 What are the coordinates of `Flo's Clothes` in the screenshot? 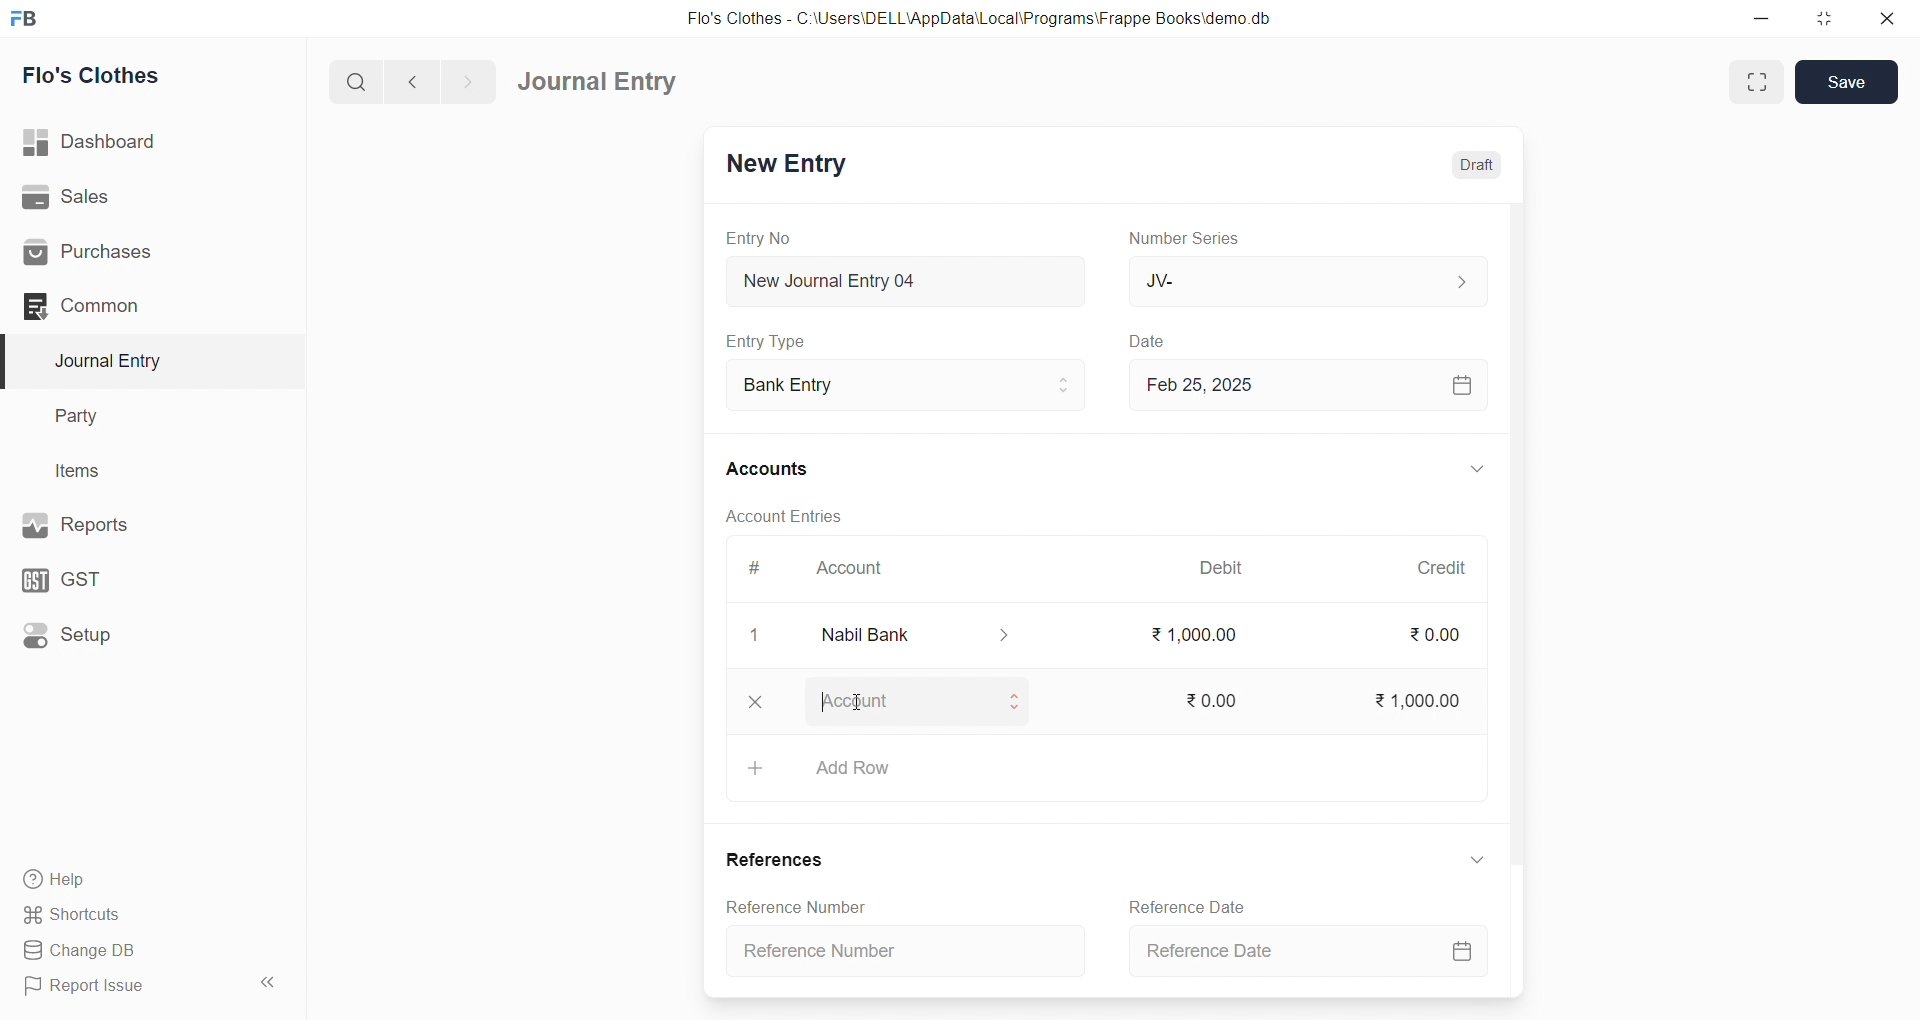 It's located at (143, 76).